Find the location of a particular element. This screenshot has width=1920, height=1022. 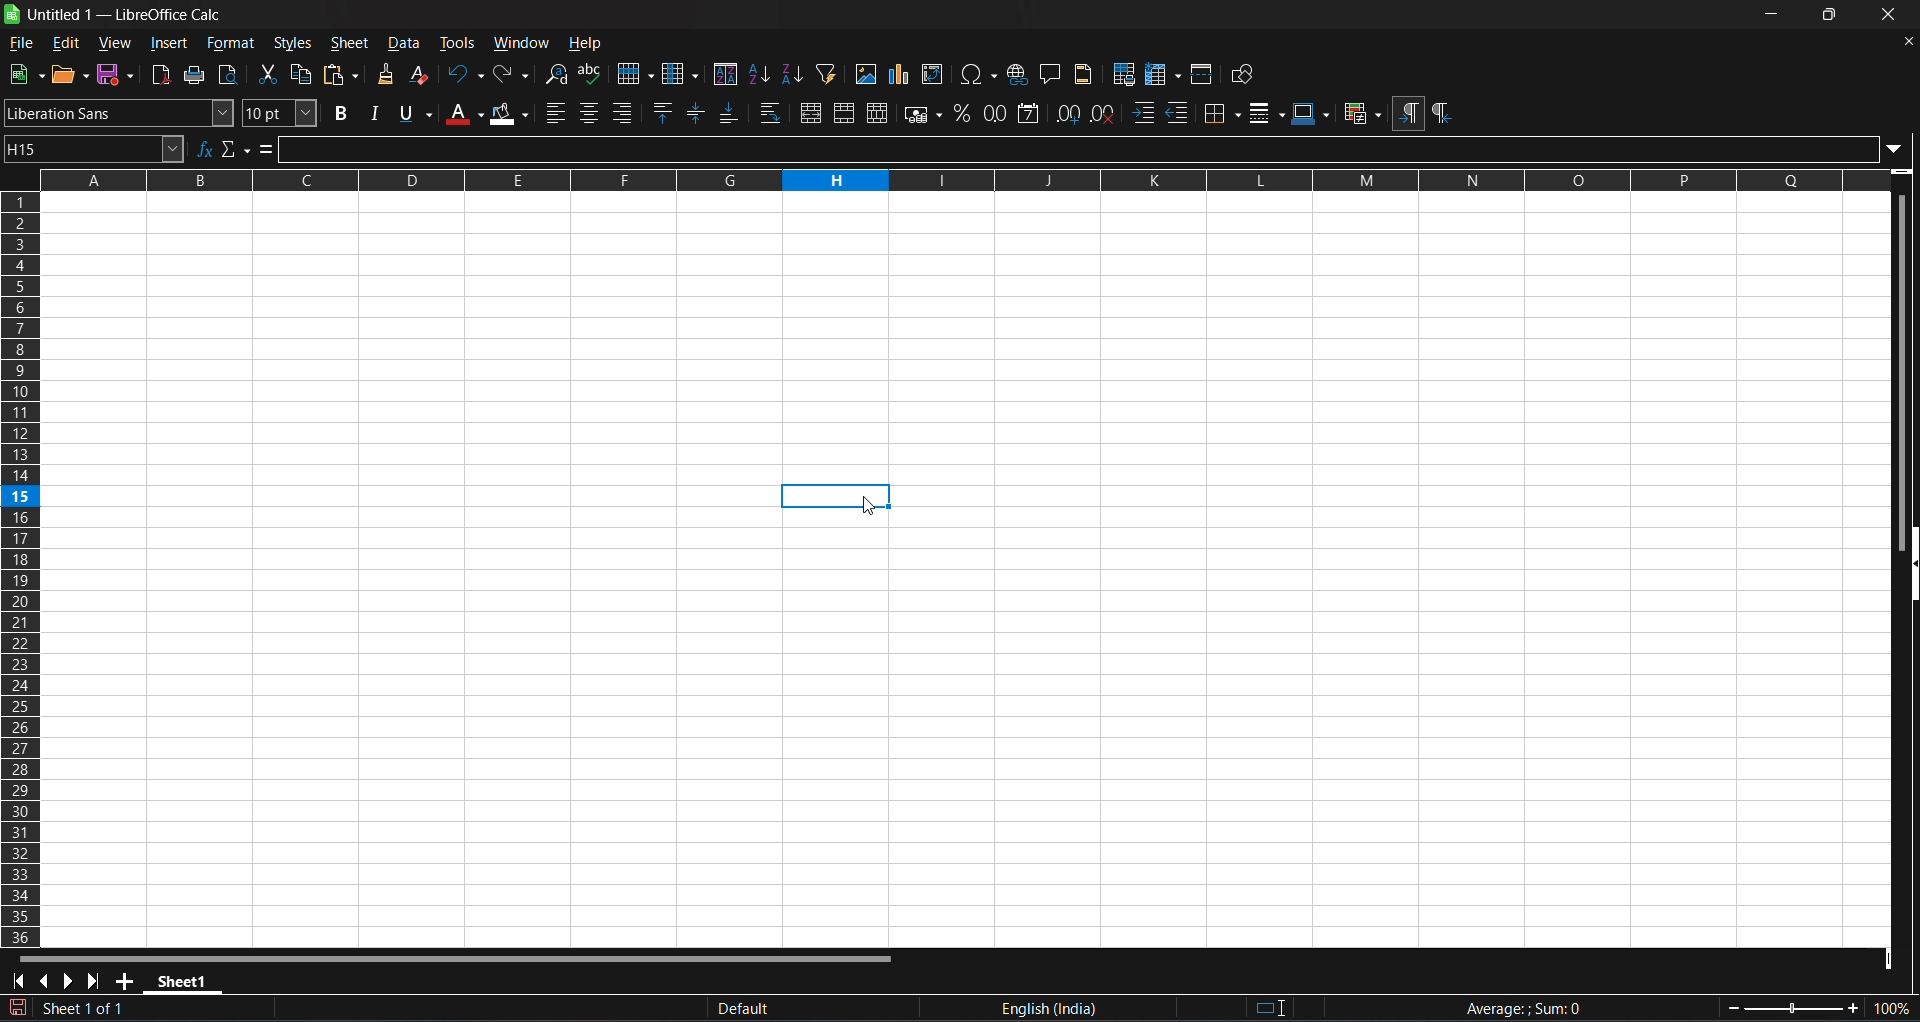

center vertically is located at coordinates (695, 113).